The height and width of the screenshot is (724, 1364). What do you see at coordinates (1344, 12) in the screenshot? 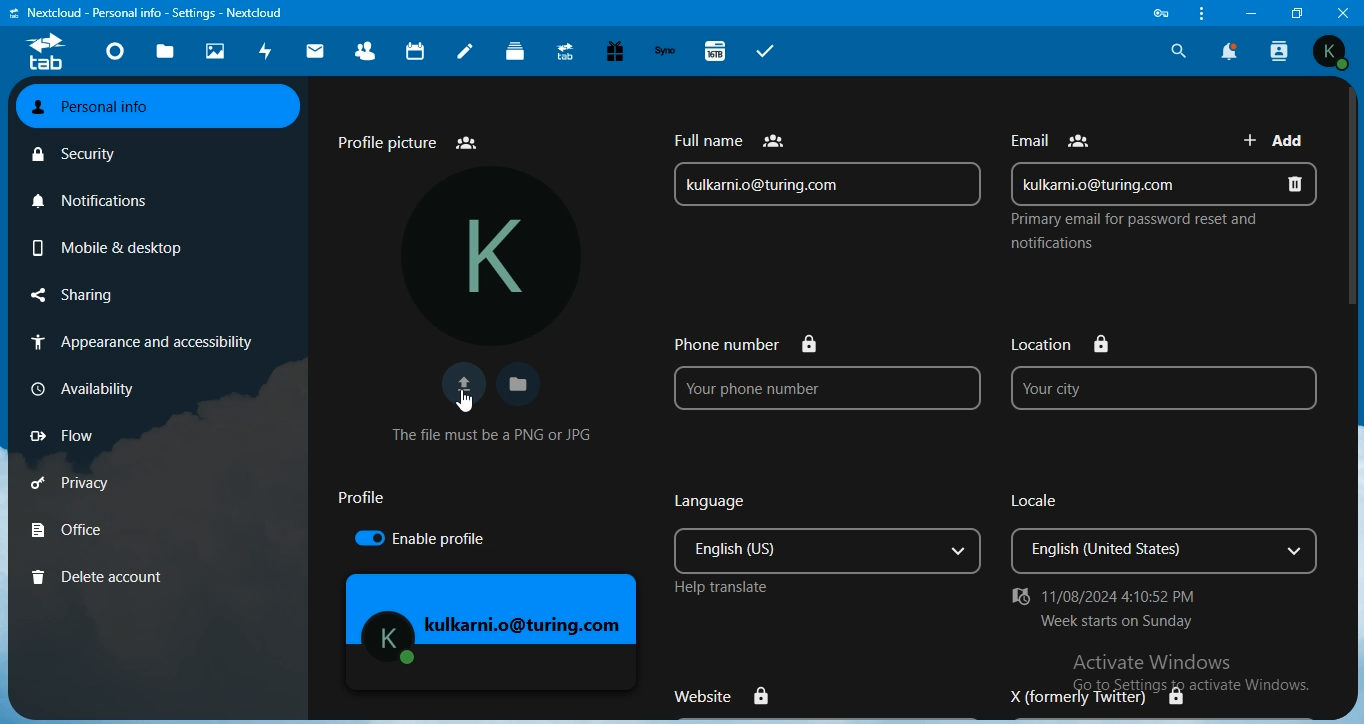
I see `close` at bounding box center [1344, 12].